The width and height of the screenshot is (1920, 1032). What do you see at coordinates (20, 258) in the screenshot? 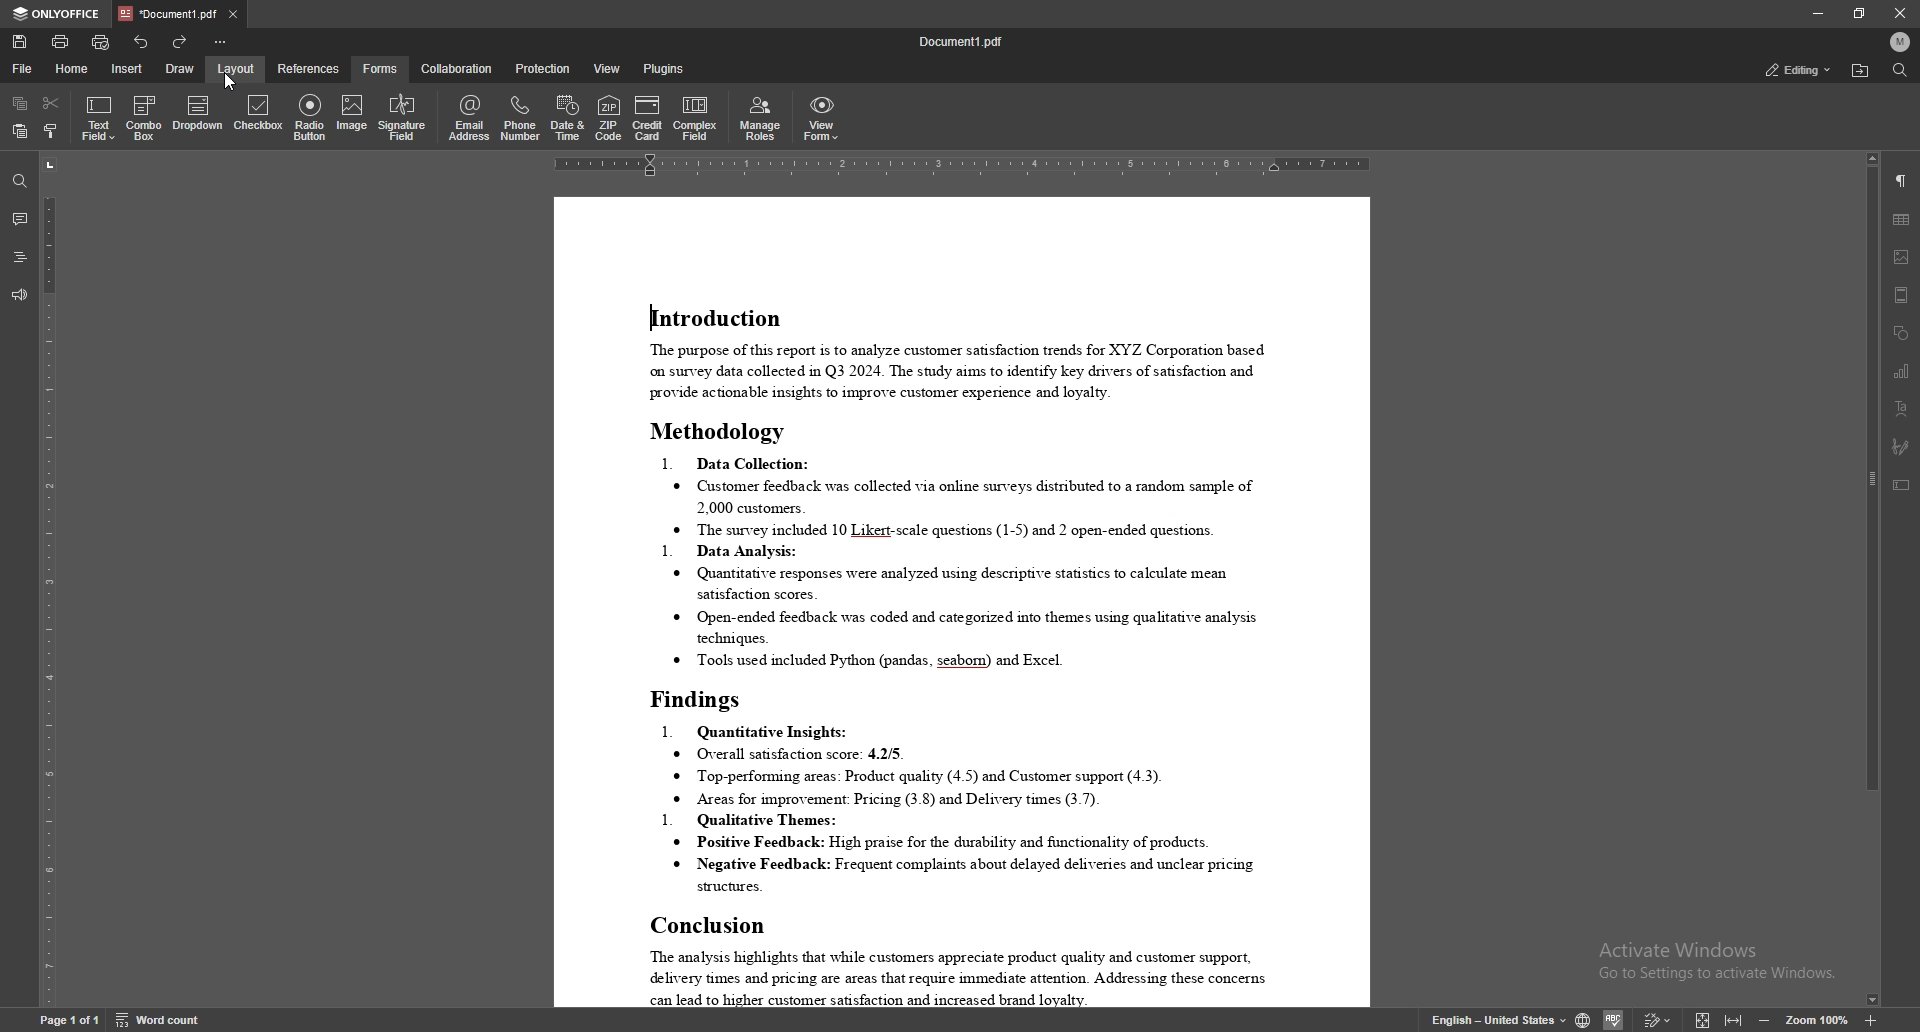
I see `heading` at bounding box center [20, 258].